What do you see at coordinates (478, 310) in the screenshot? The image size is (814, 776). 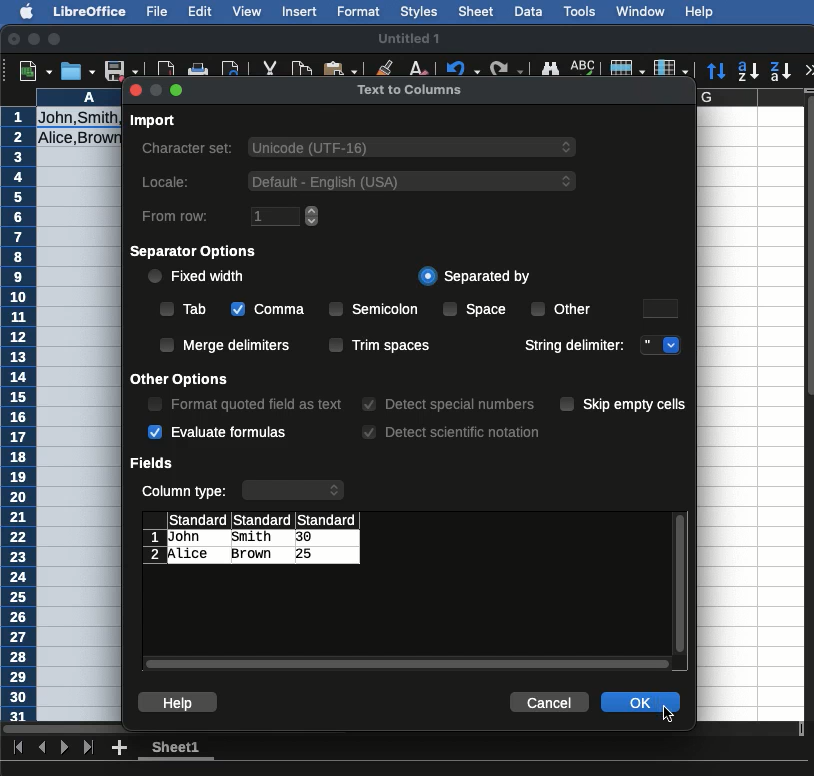 I see `Space` at bounding box center [478, 310].